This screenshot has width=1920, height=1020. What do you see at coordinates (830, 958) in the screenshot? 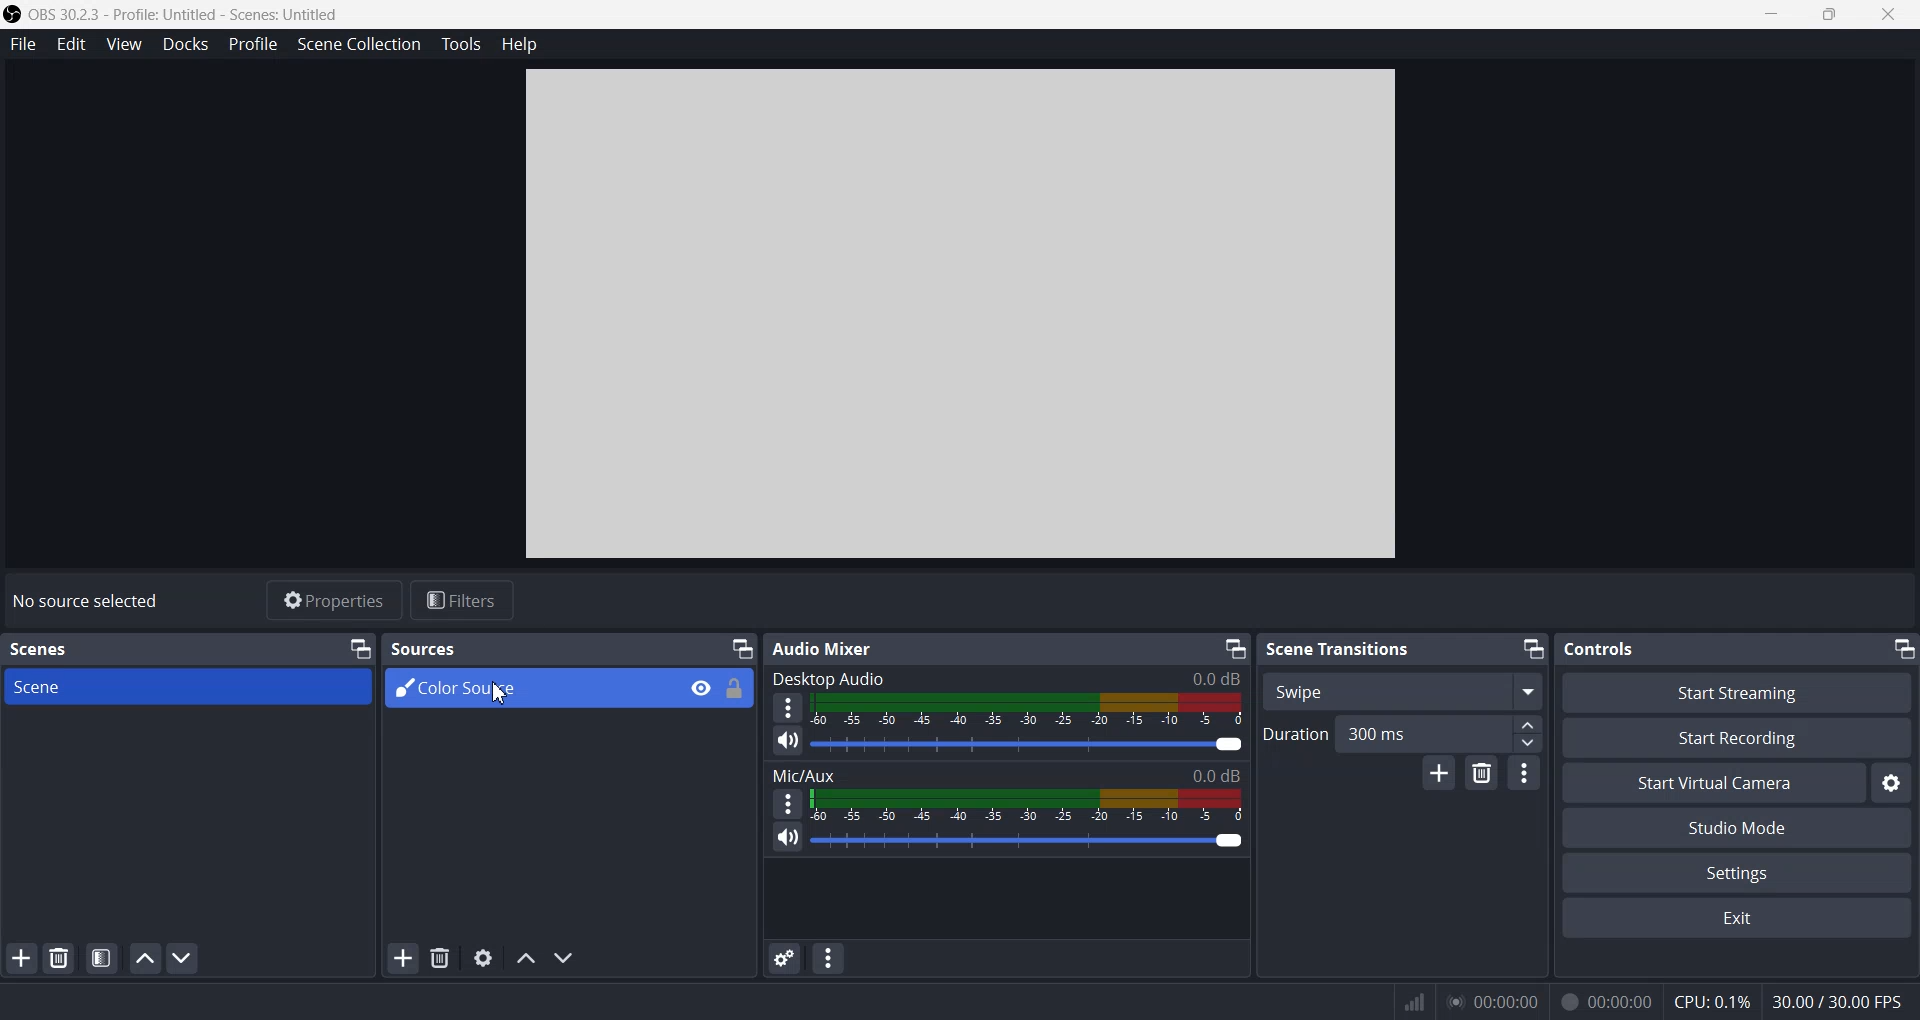
I see `Audio mixer menu` at bounding box center [830, 958].